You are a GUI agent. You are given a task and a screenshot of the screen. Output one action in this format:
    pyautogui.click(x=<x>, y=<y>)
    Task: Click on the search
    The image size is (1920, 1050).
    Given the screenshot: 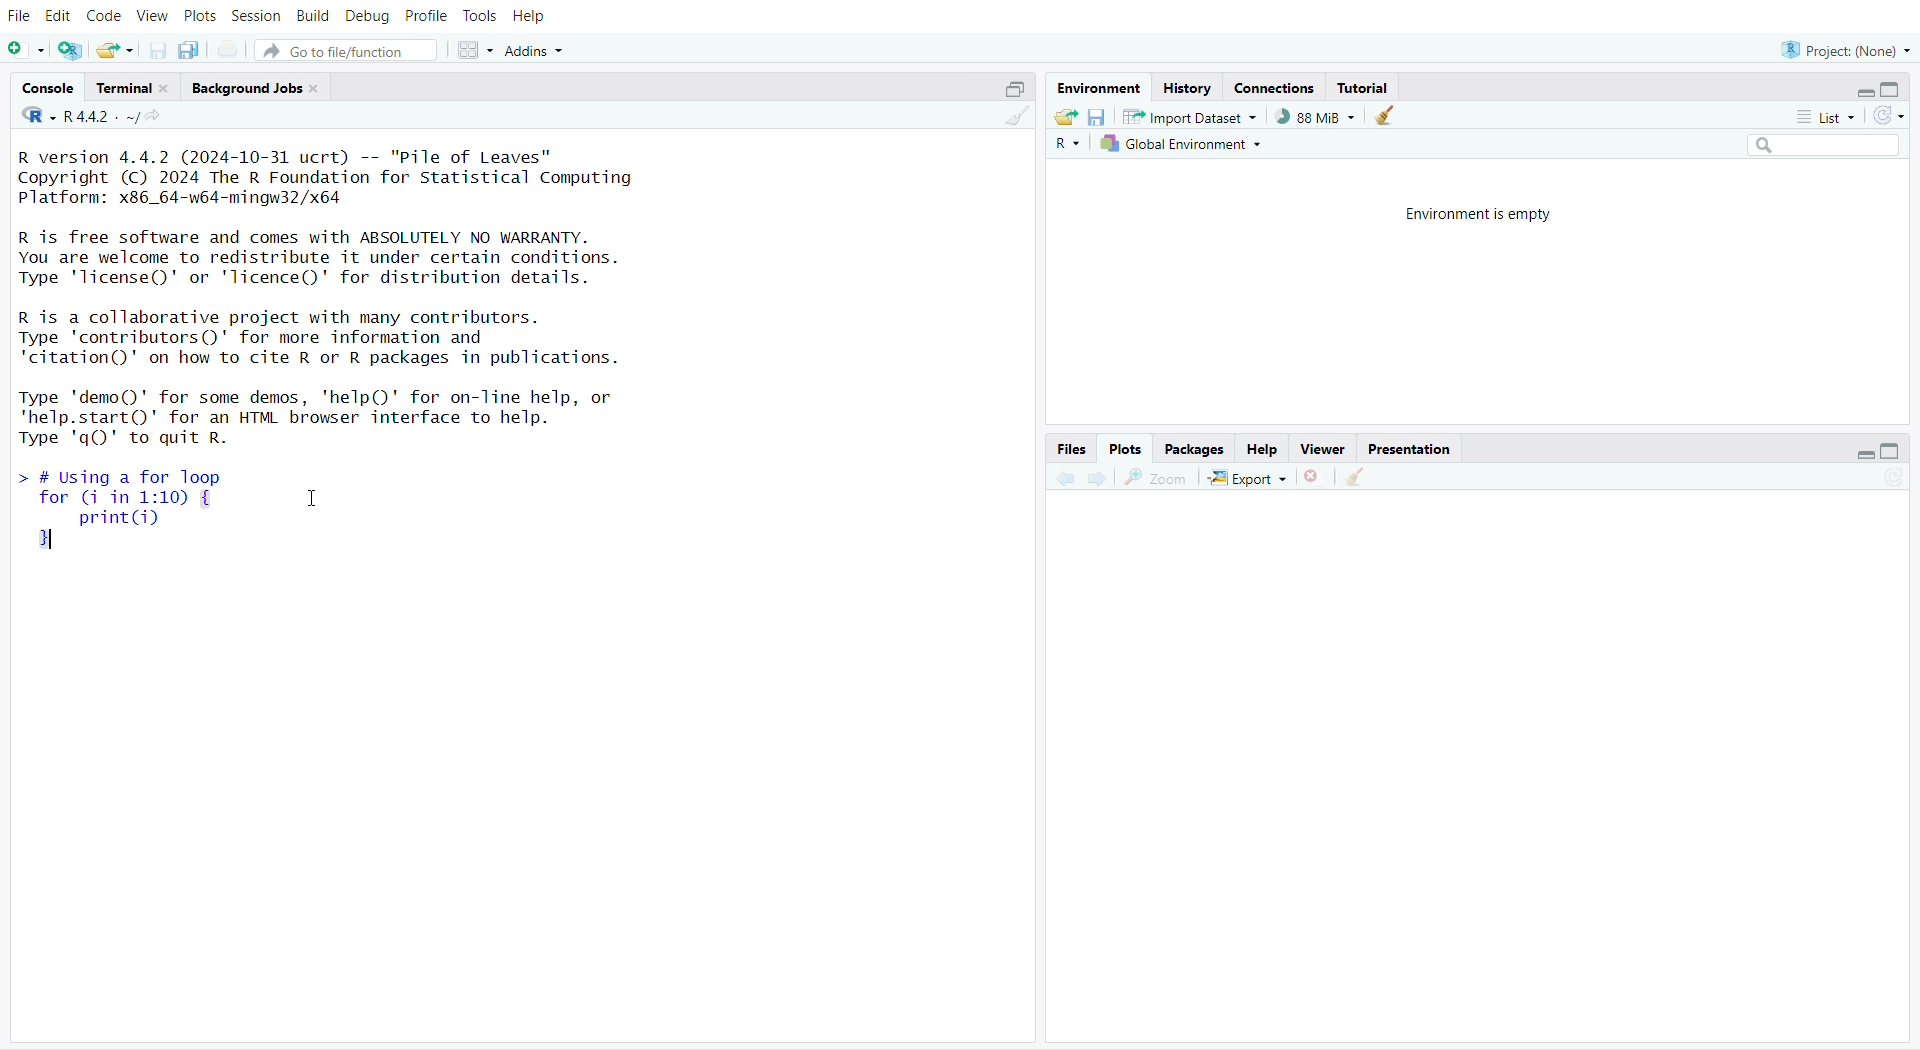 What is the action you would take?
    pyautogui.click(x=1813, y=146)
    